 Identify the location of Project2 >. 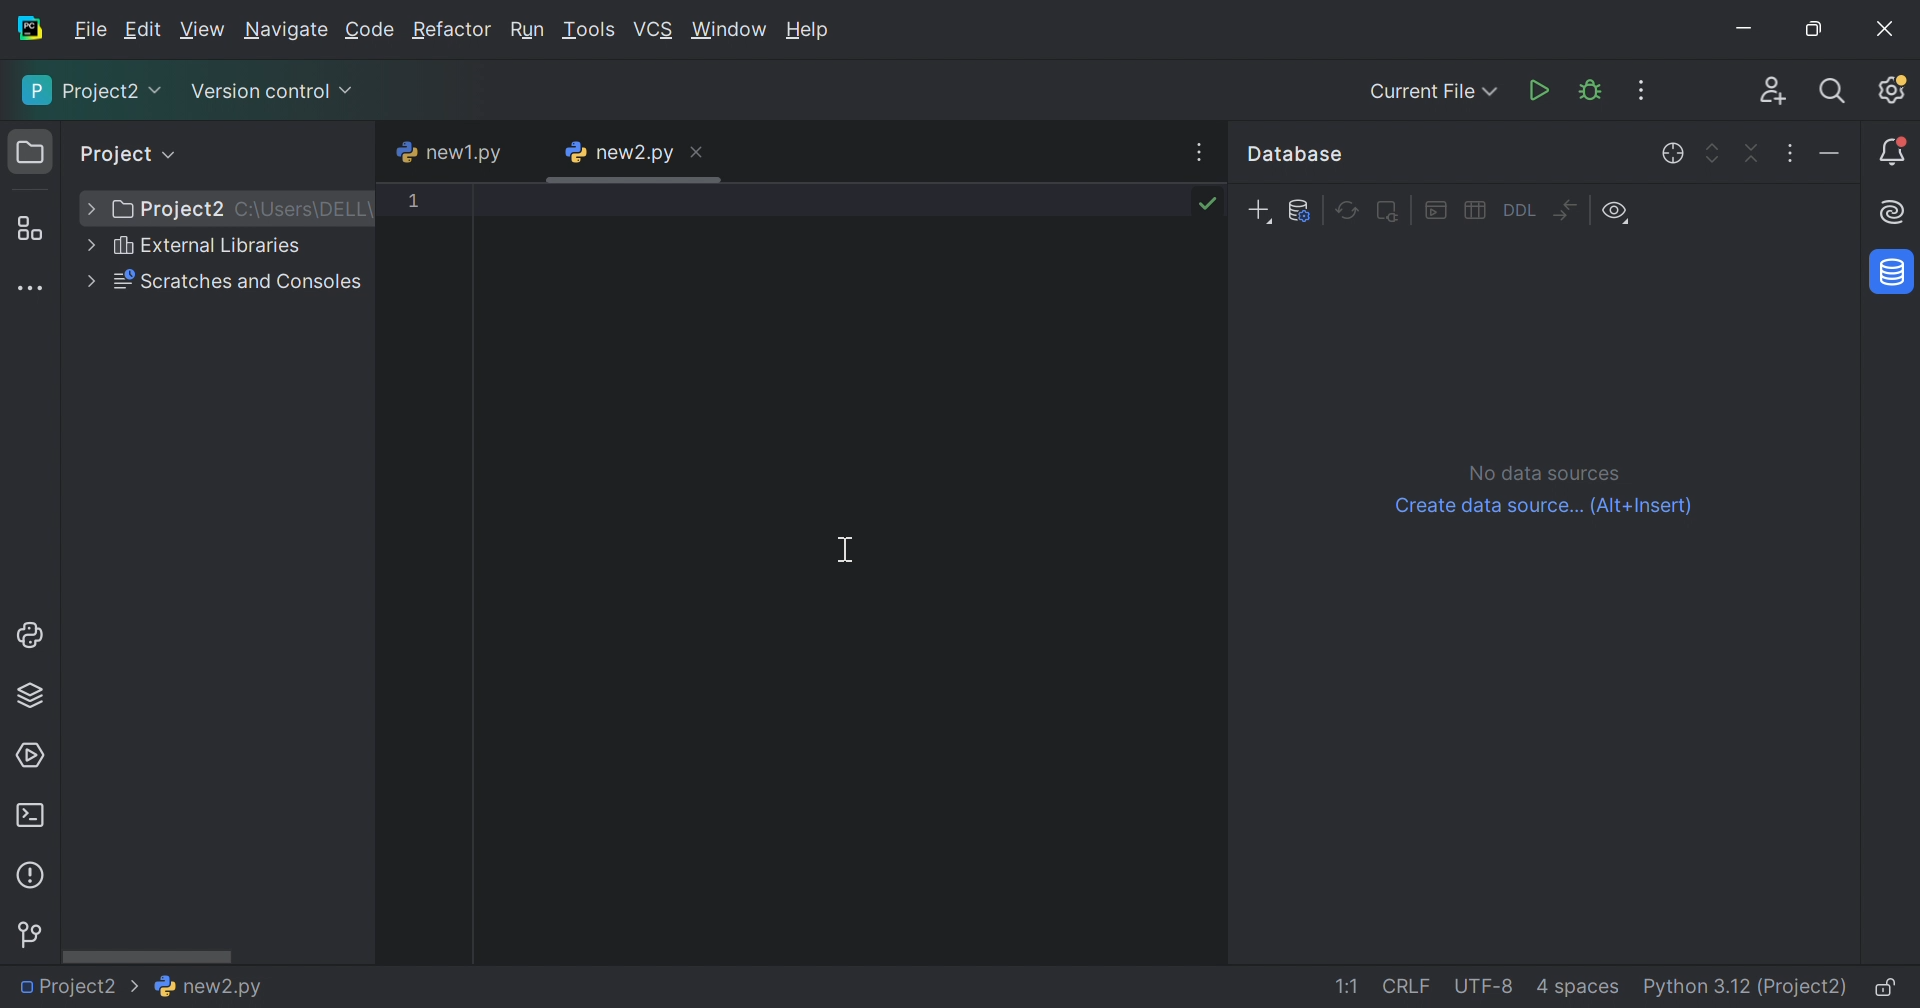
(75, 986).